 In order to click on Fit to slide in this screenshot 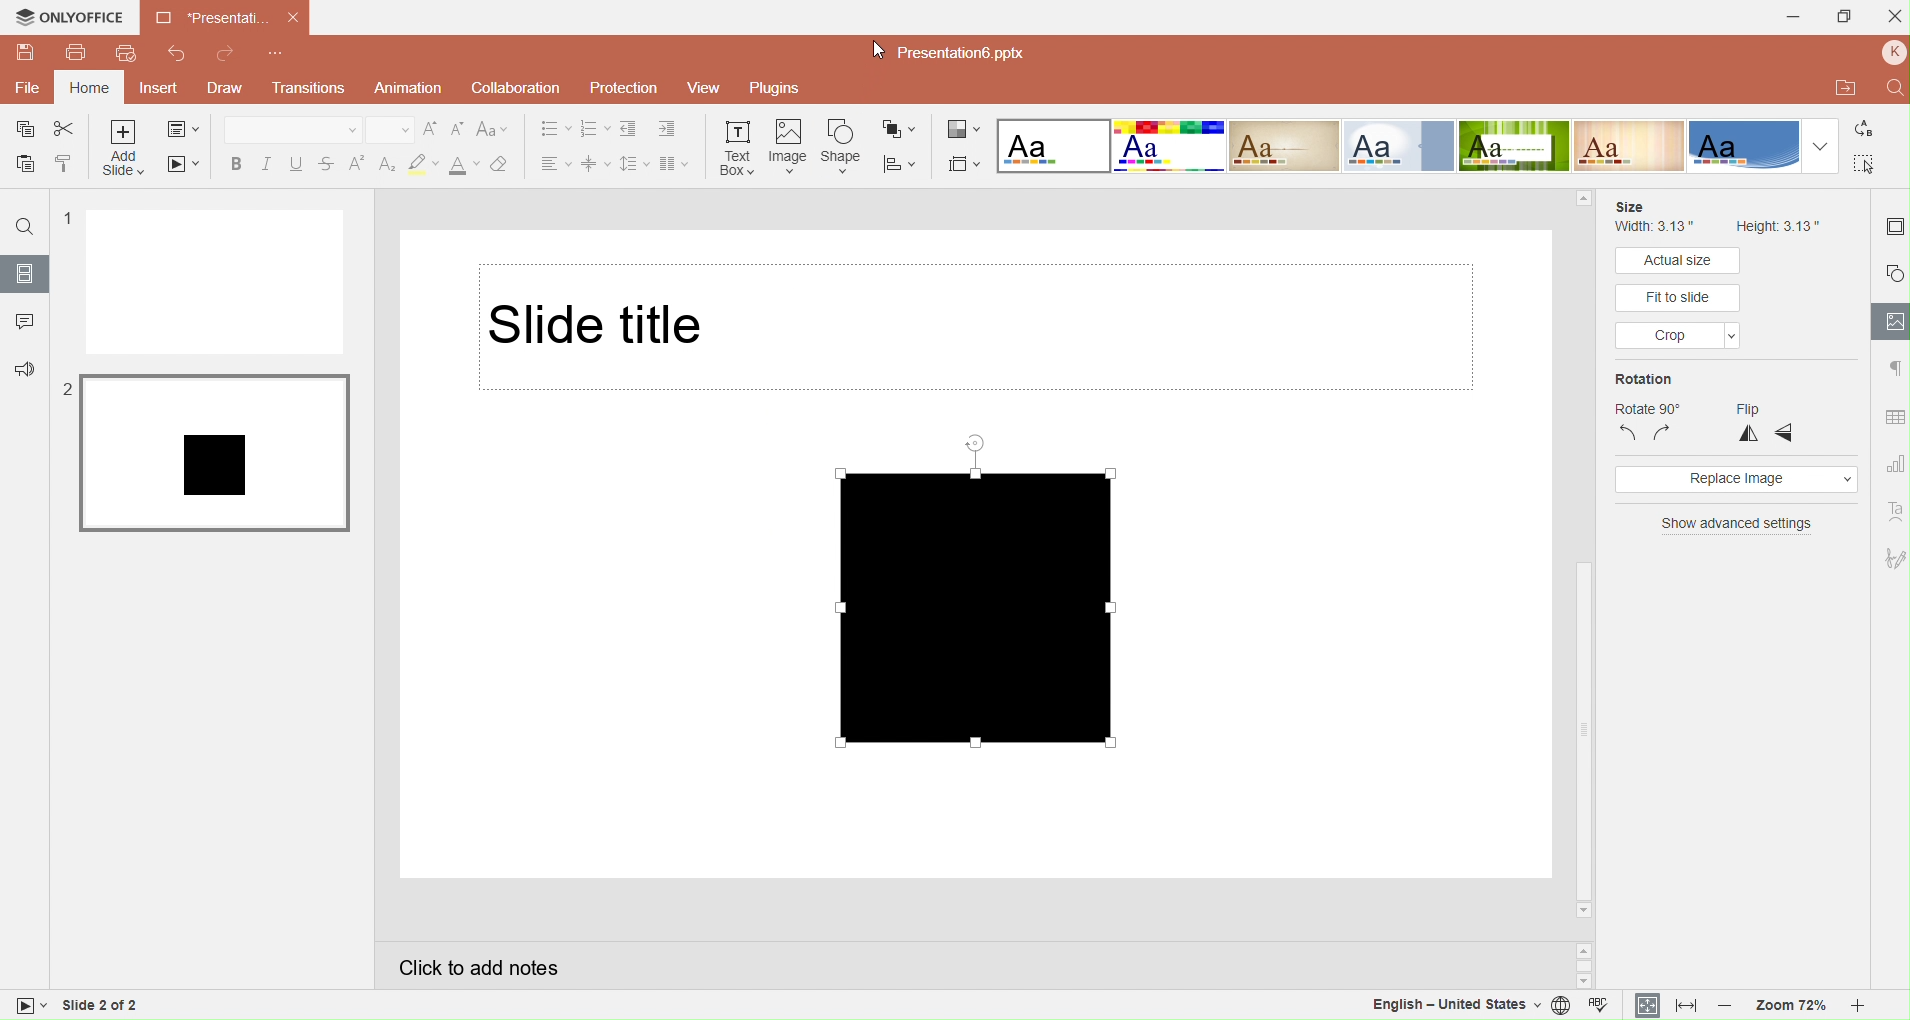, I will do `click(1646, 1005)`.